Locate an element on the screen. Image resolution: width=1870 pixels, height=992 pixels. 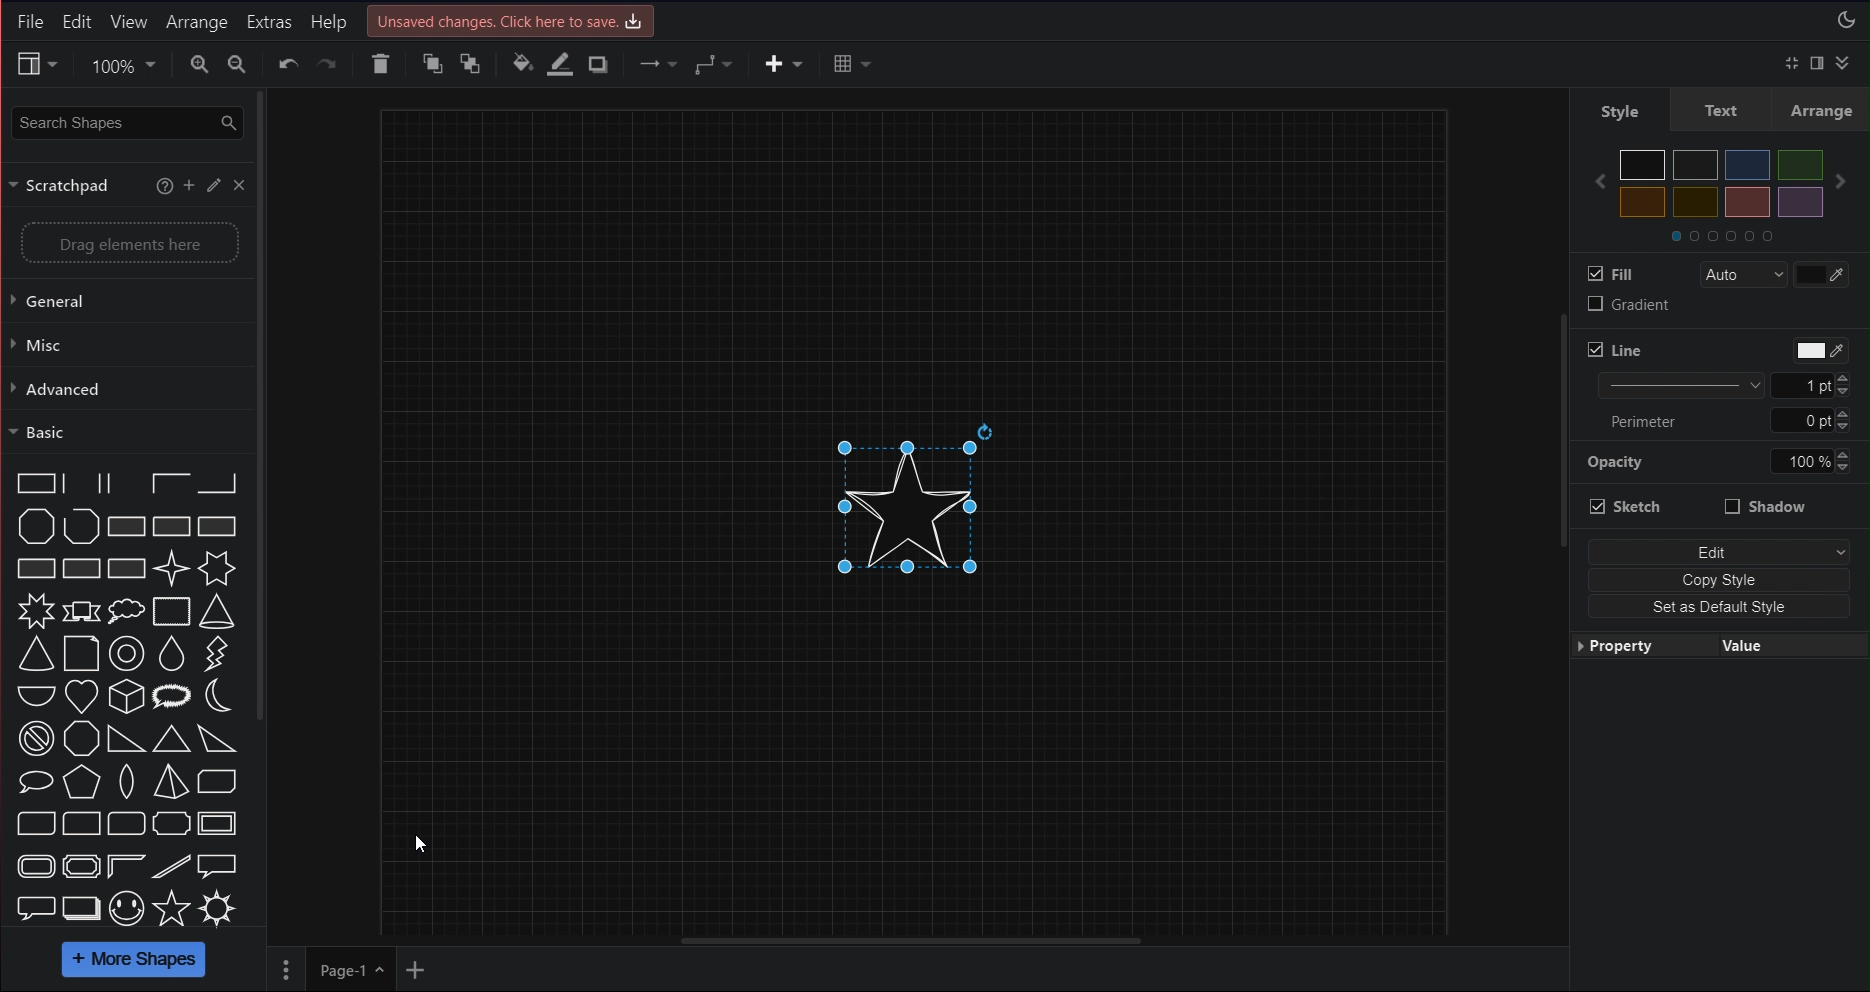
Shadow is located at coordinates (597, 64).